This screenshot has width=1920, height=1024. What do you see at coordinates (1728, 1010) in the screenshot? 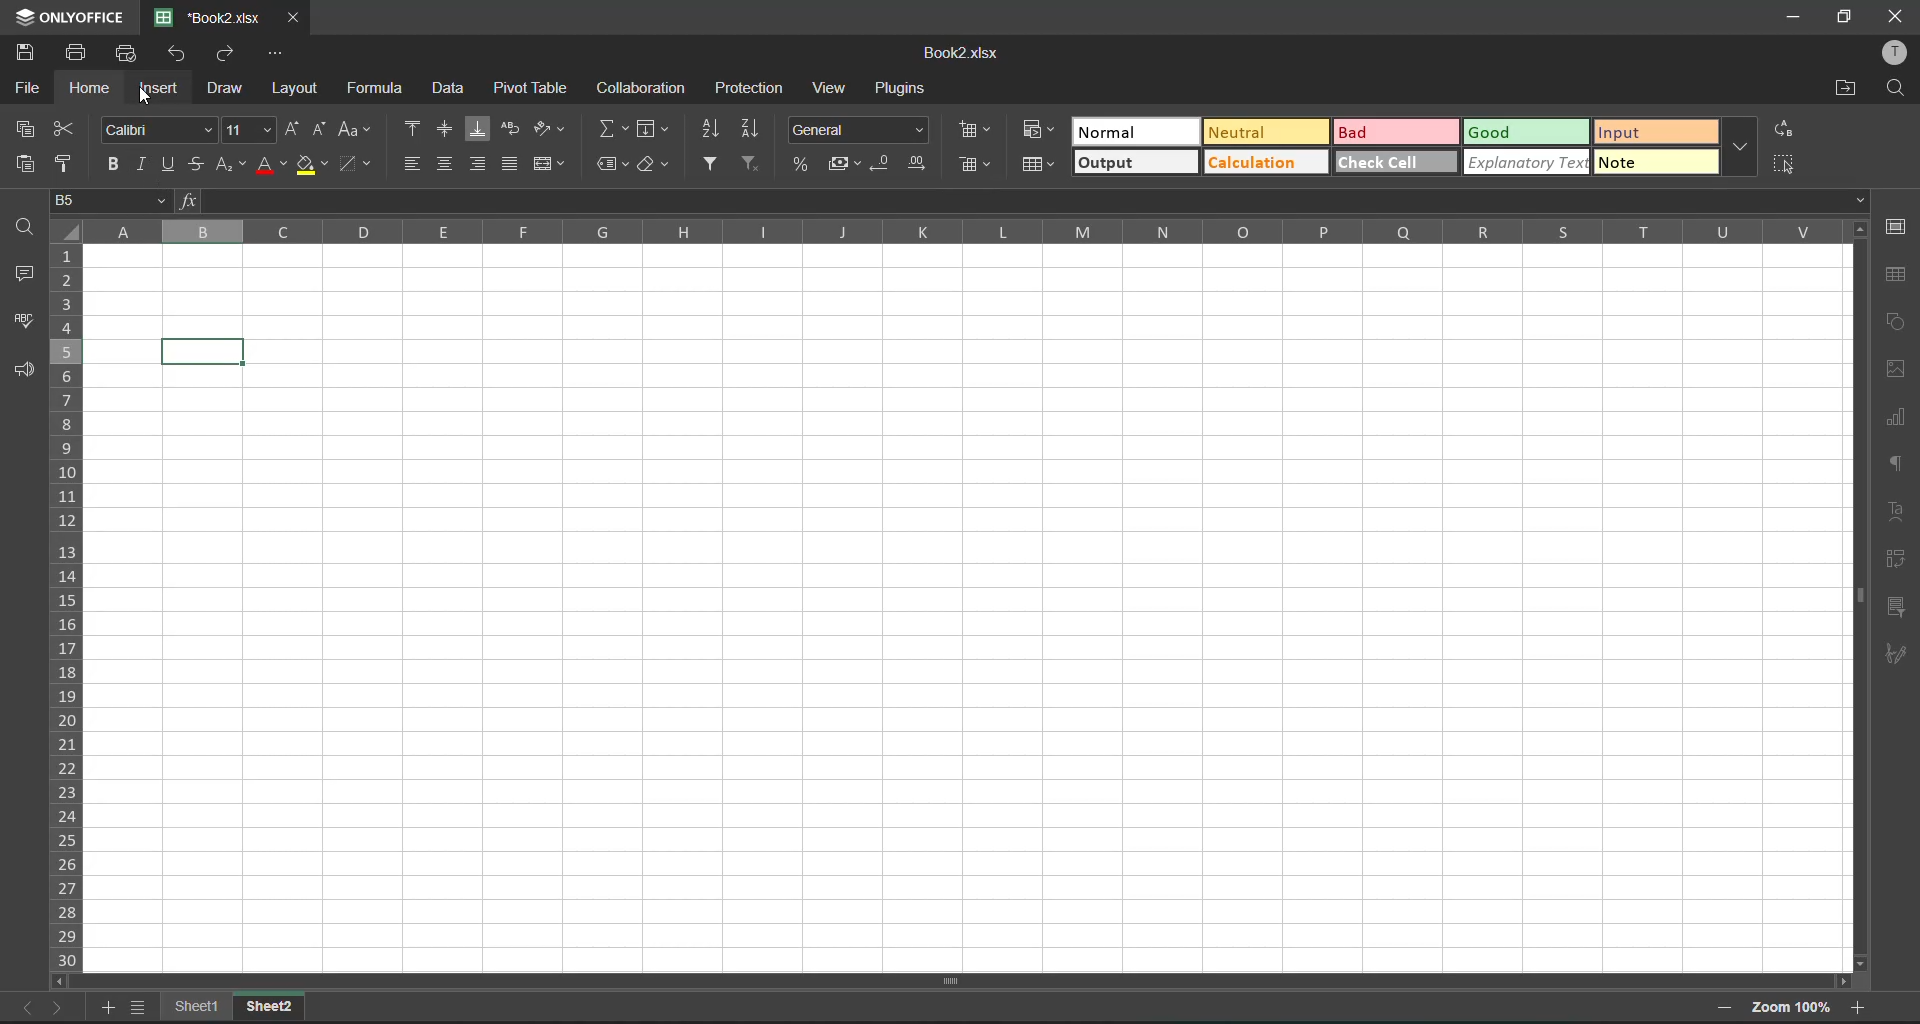
I see `zoom out` at bounding box center [1728, 1010].